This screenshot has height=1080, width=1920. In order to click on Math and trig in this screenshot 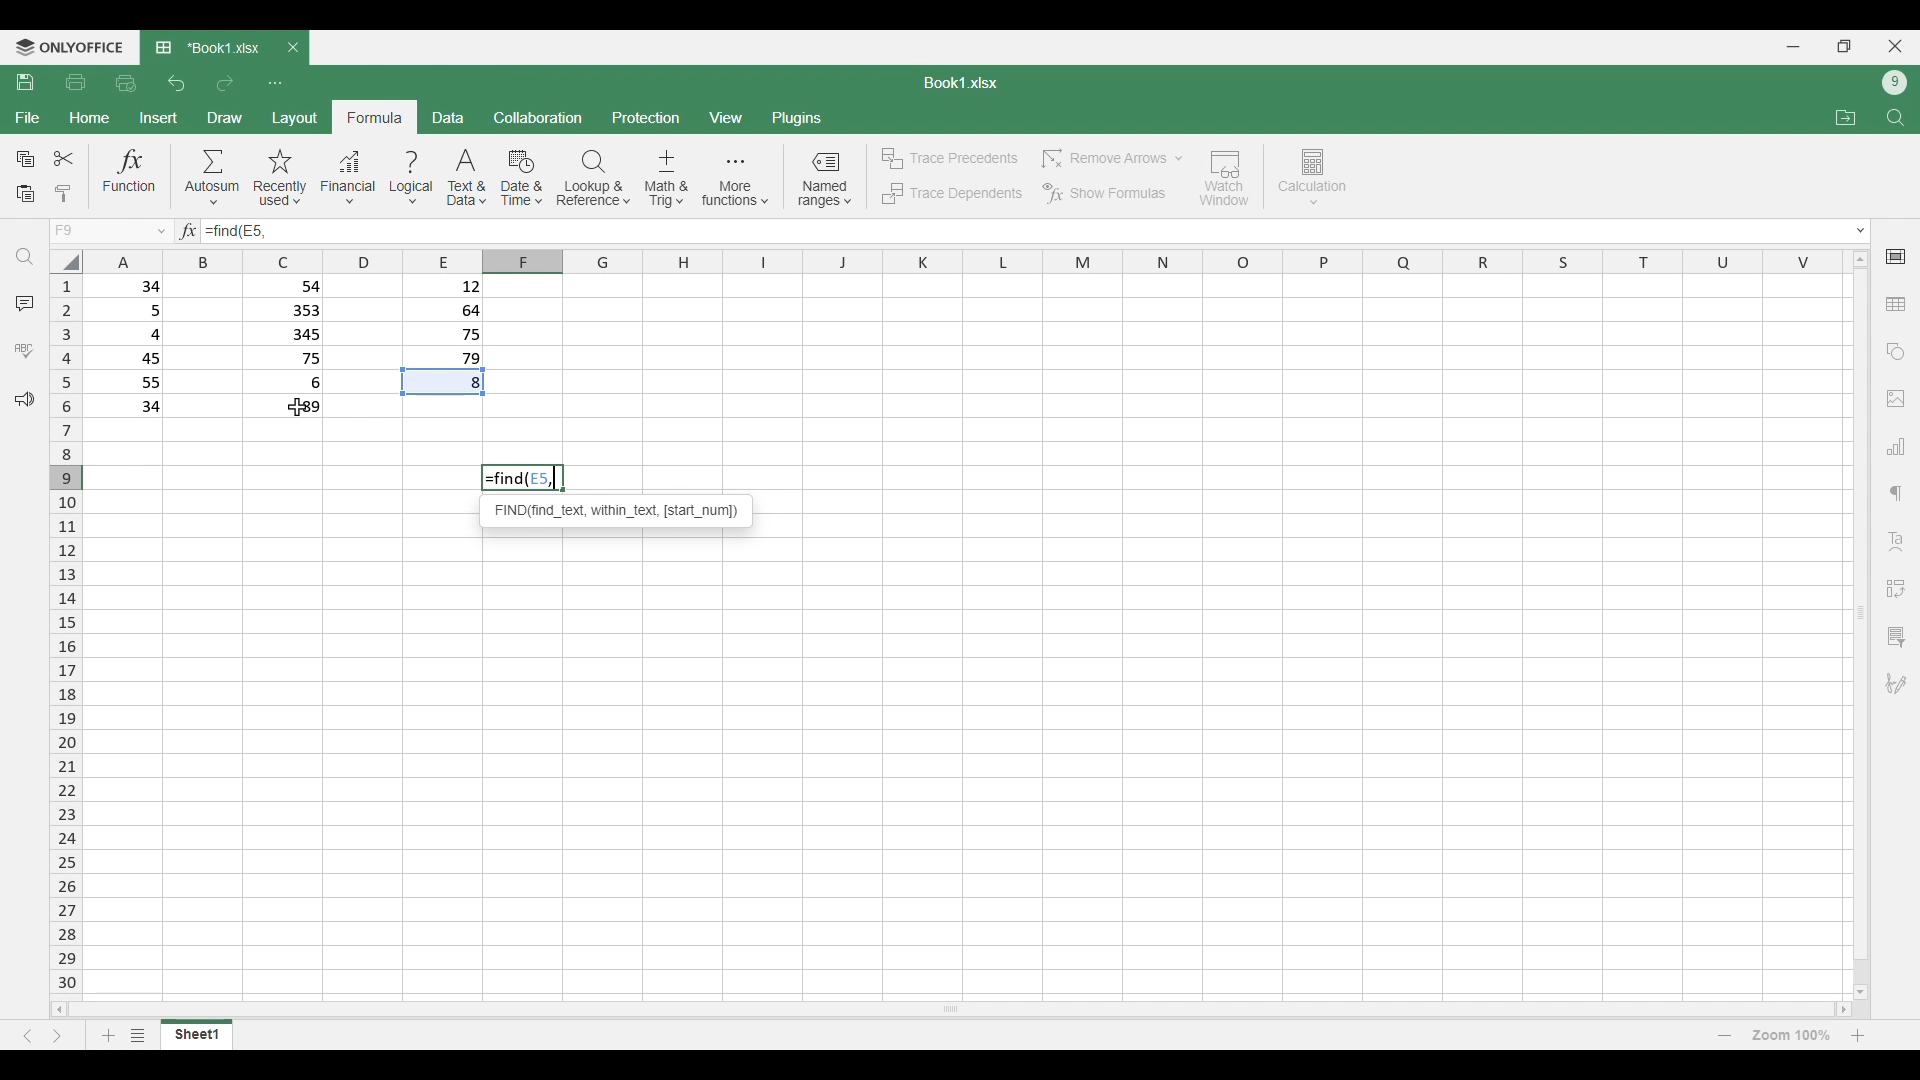, I will do `click(666, 178)`.